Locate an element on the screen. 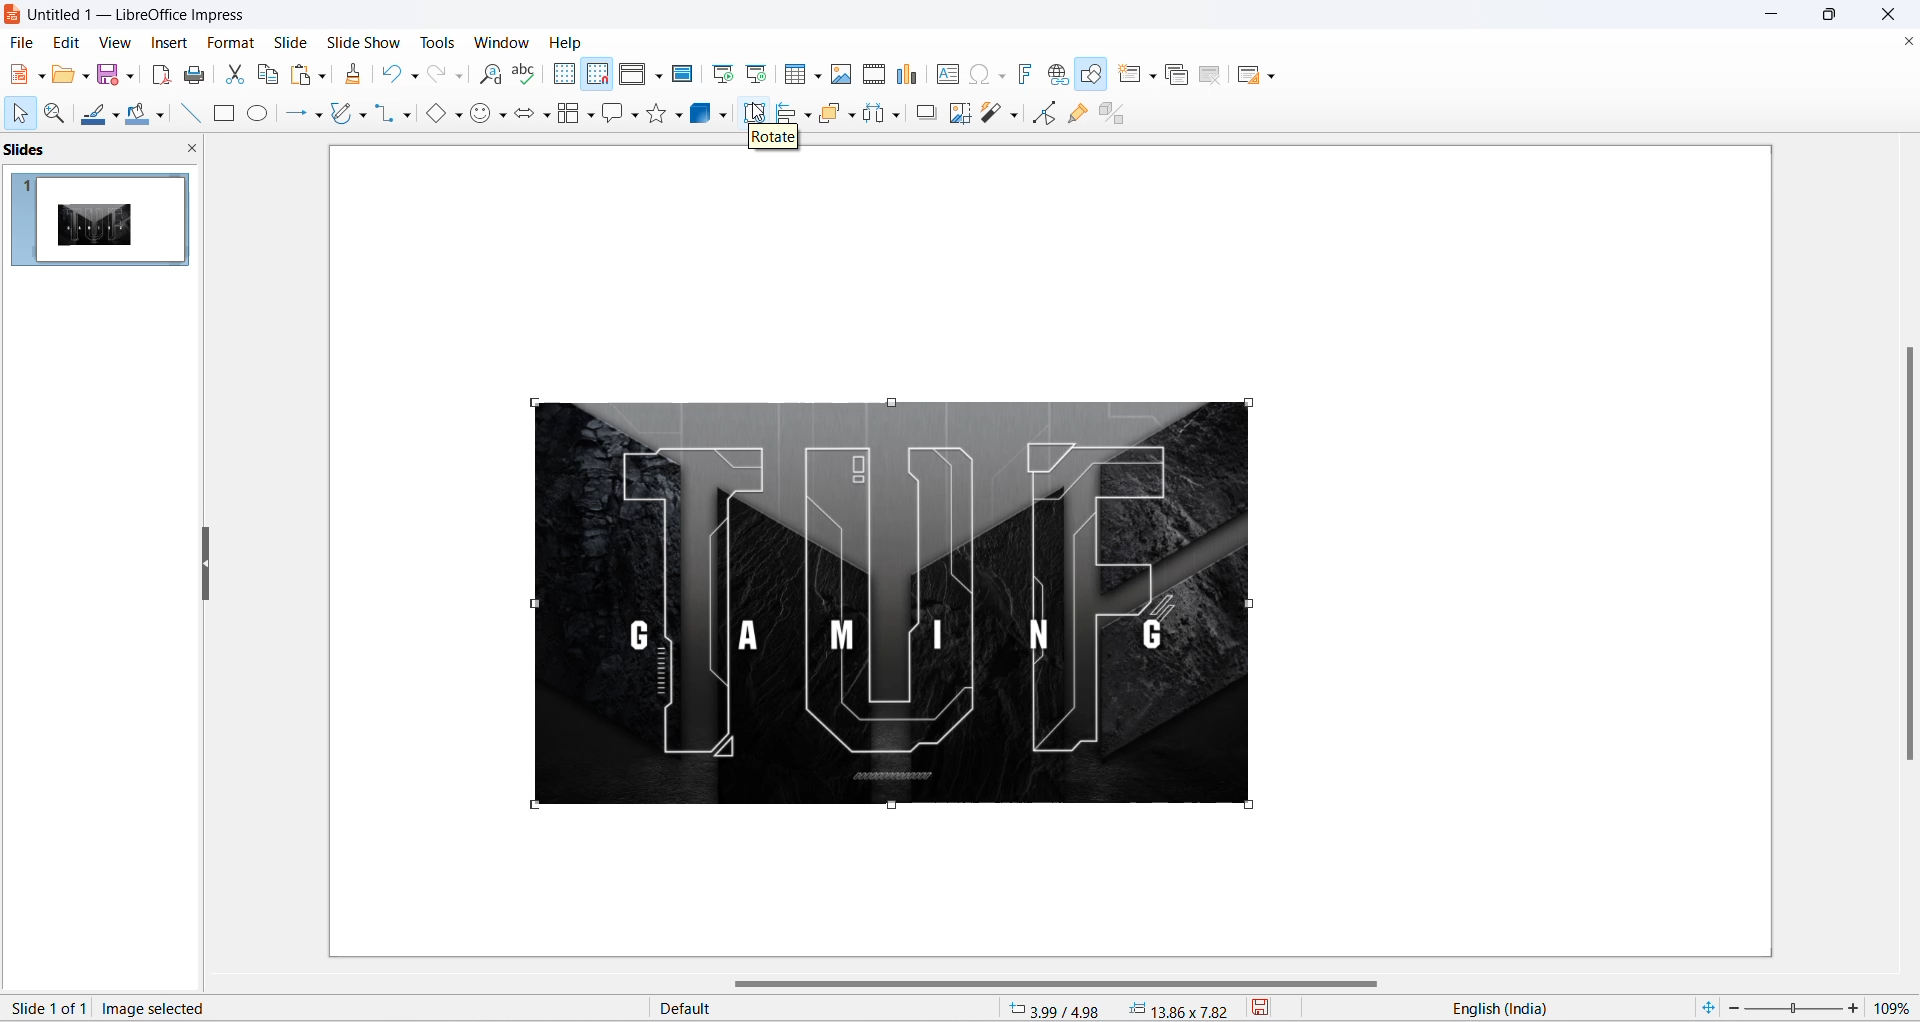 This screenshot has width=1920, height=1022. copy is located at coordinates (269, 74).